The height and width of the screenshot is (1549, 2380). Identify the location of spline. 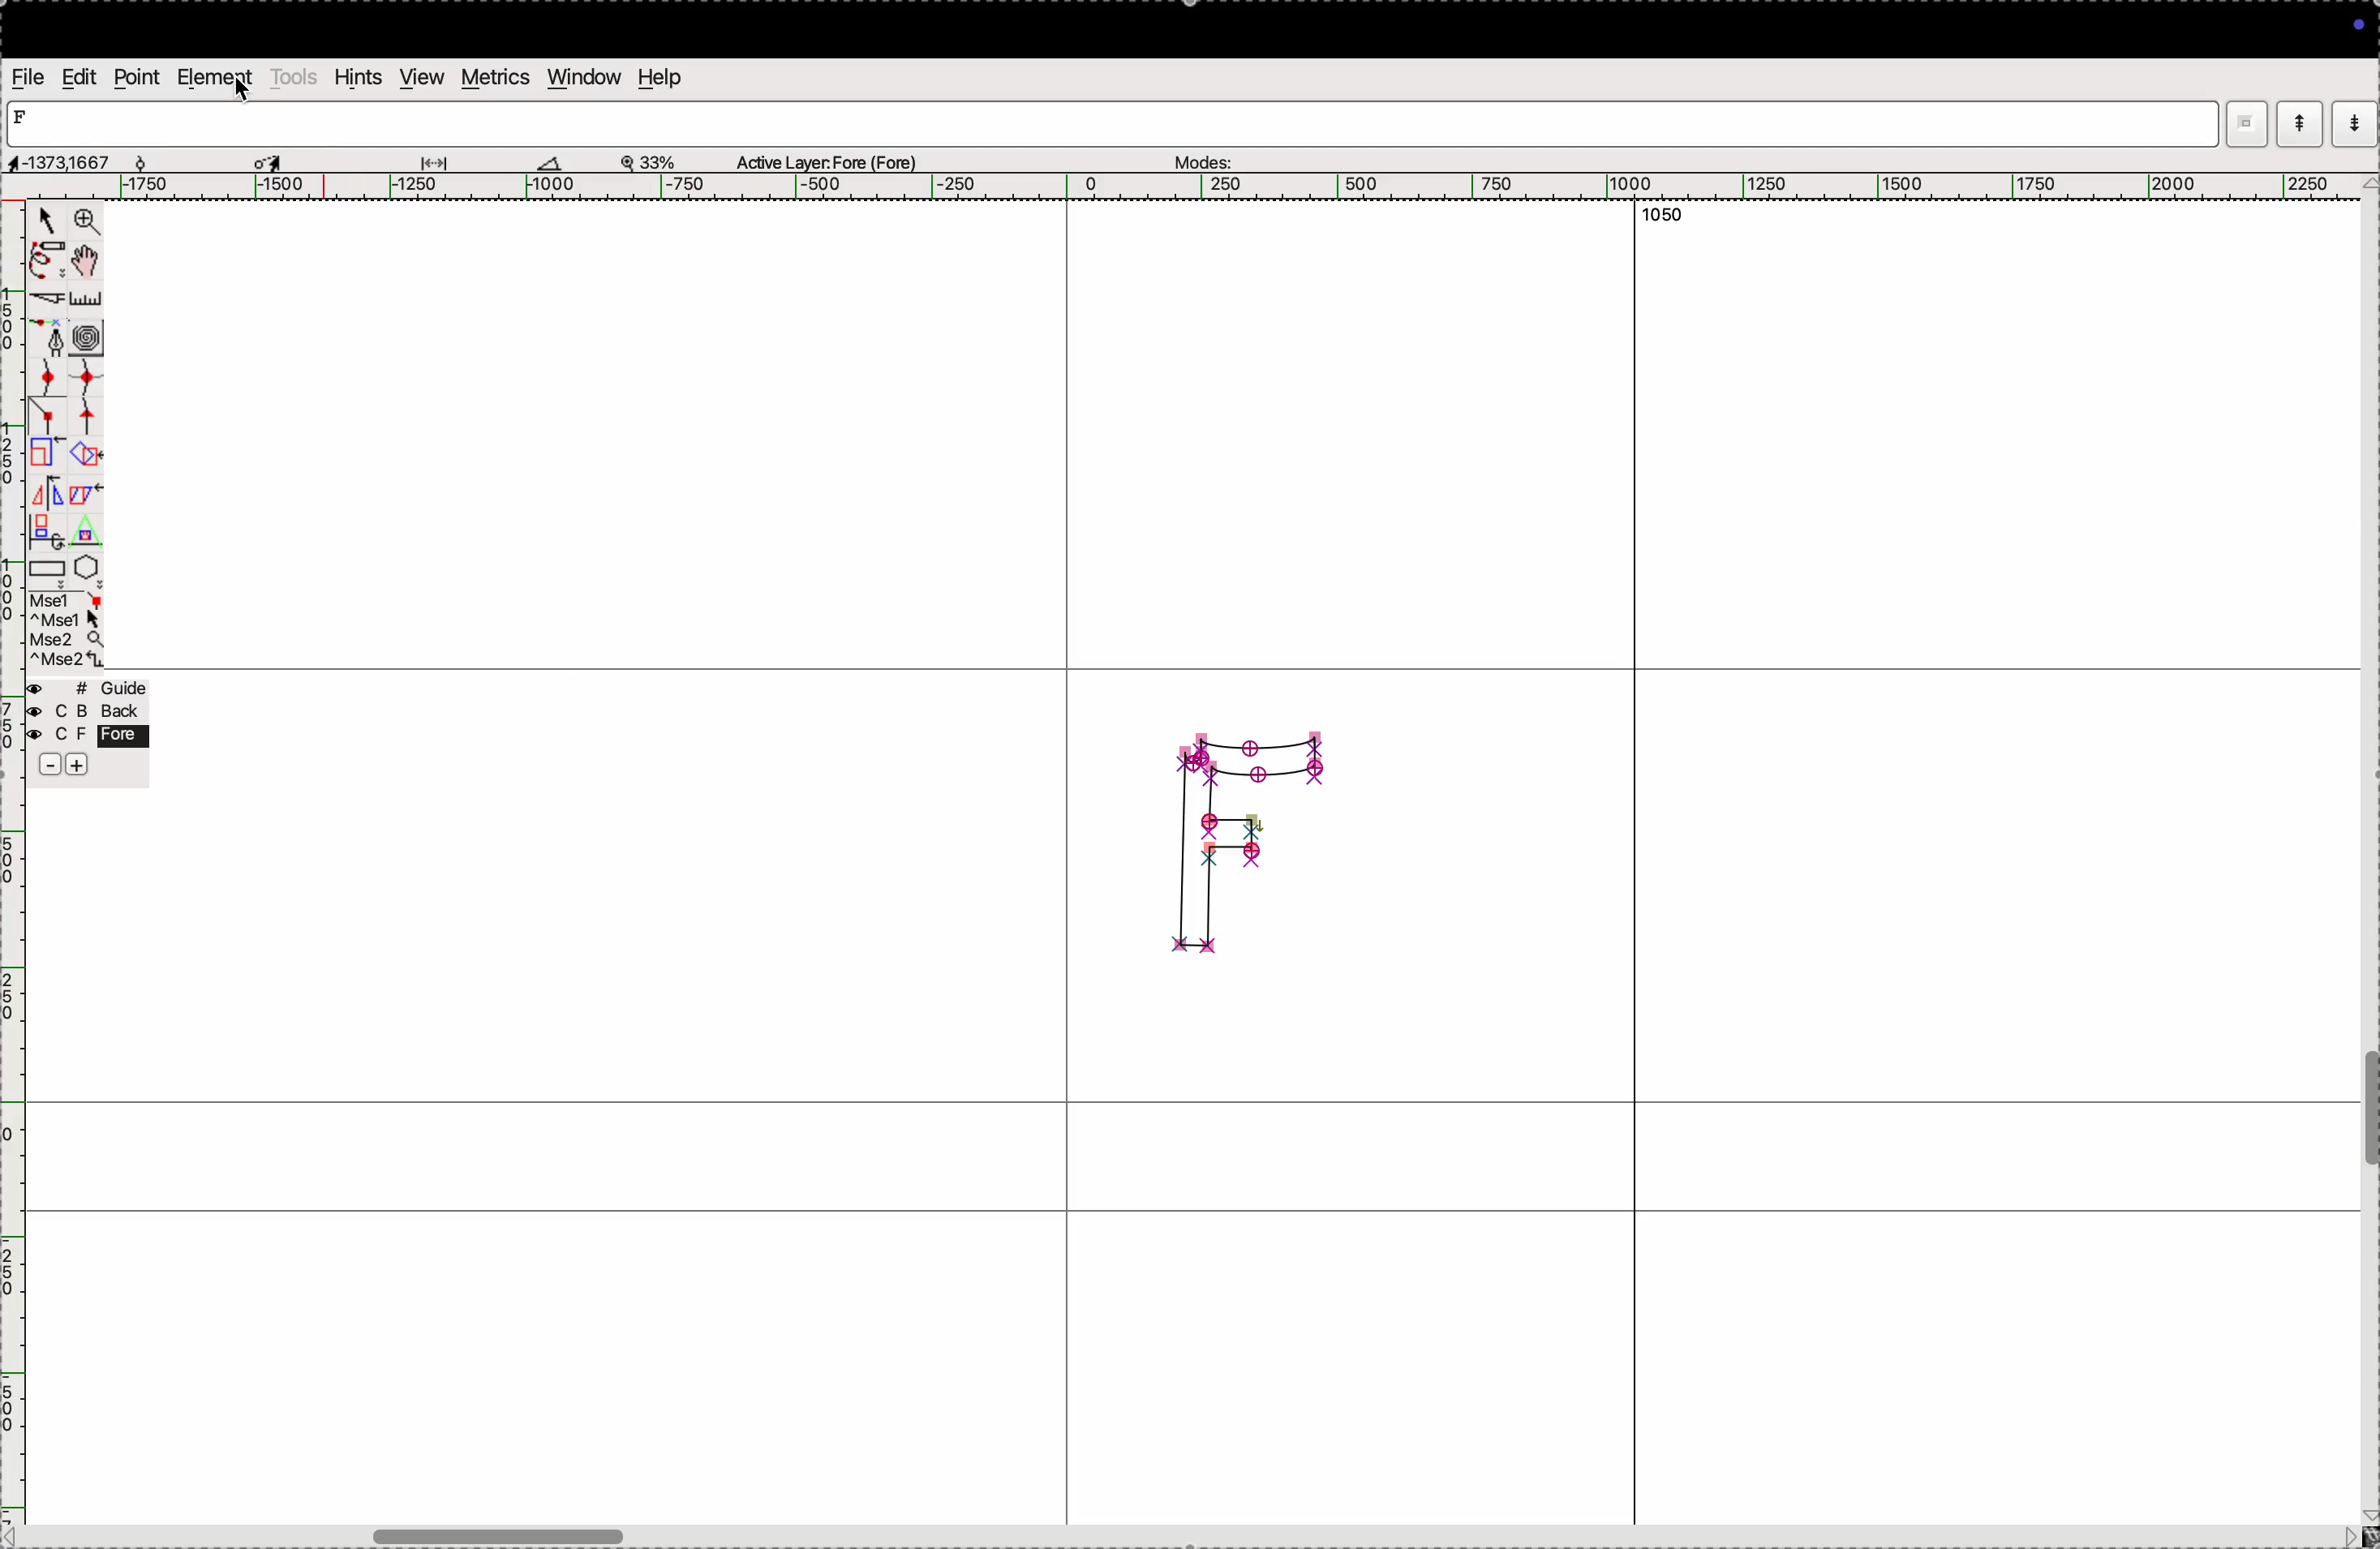
(85, 399).